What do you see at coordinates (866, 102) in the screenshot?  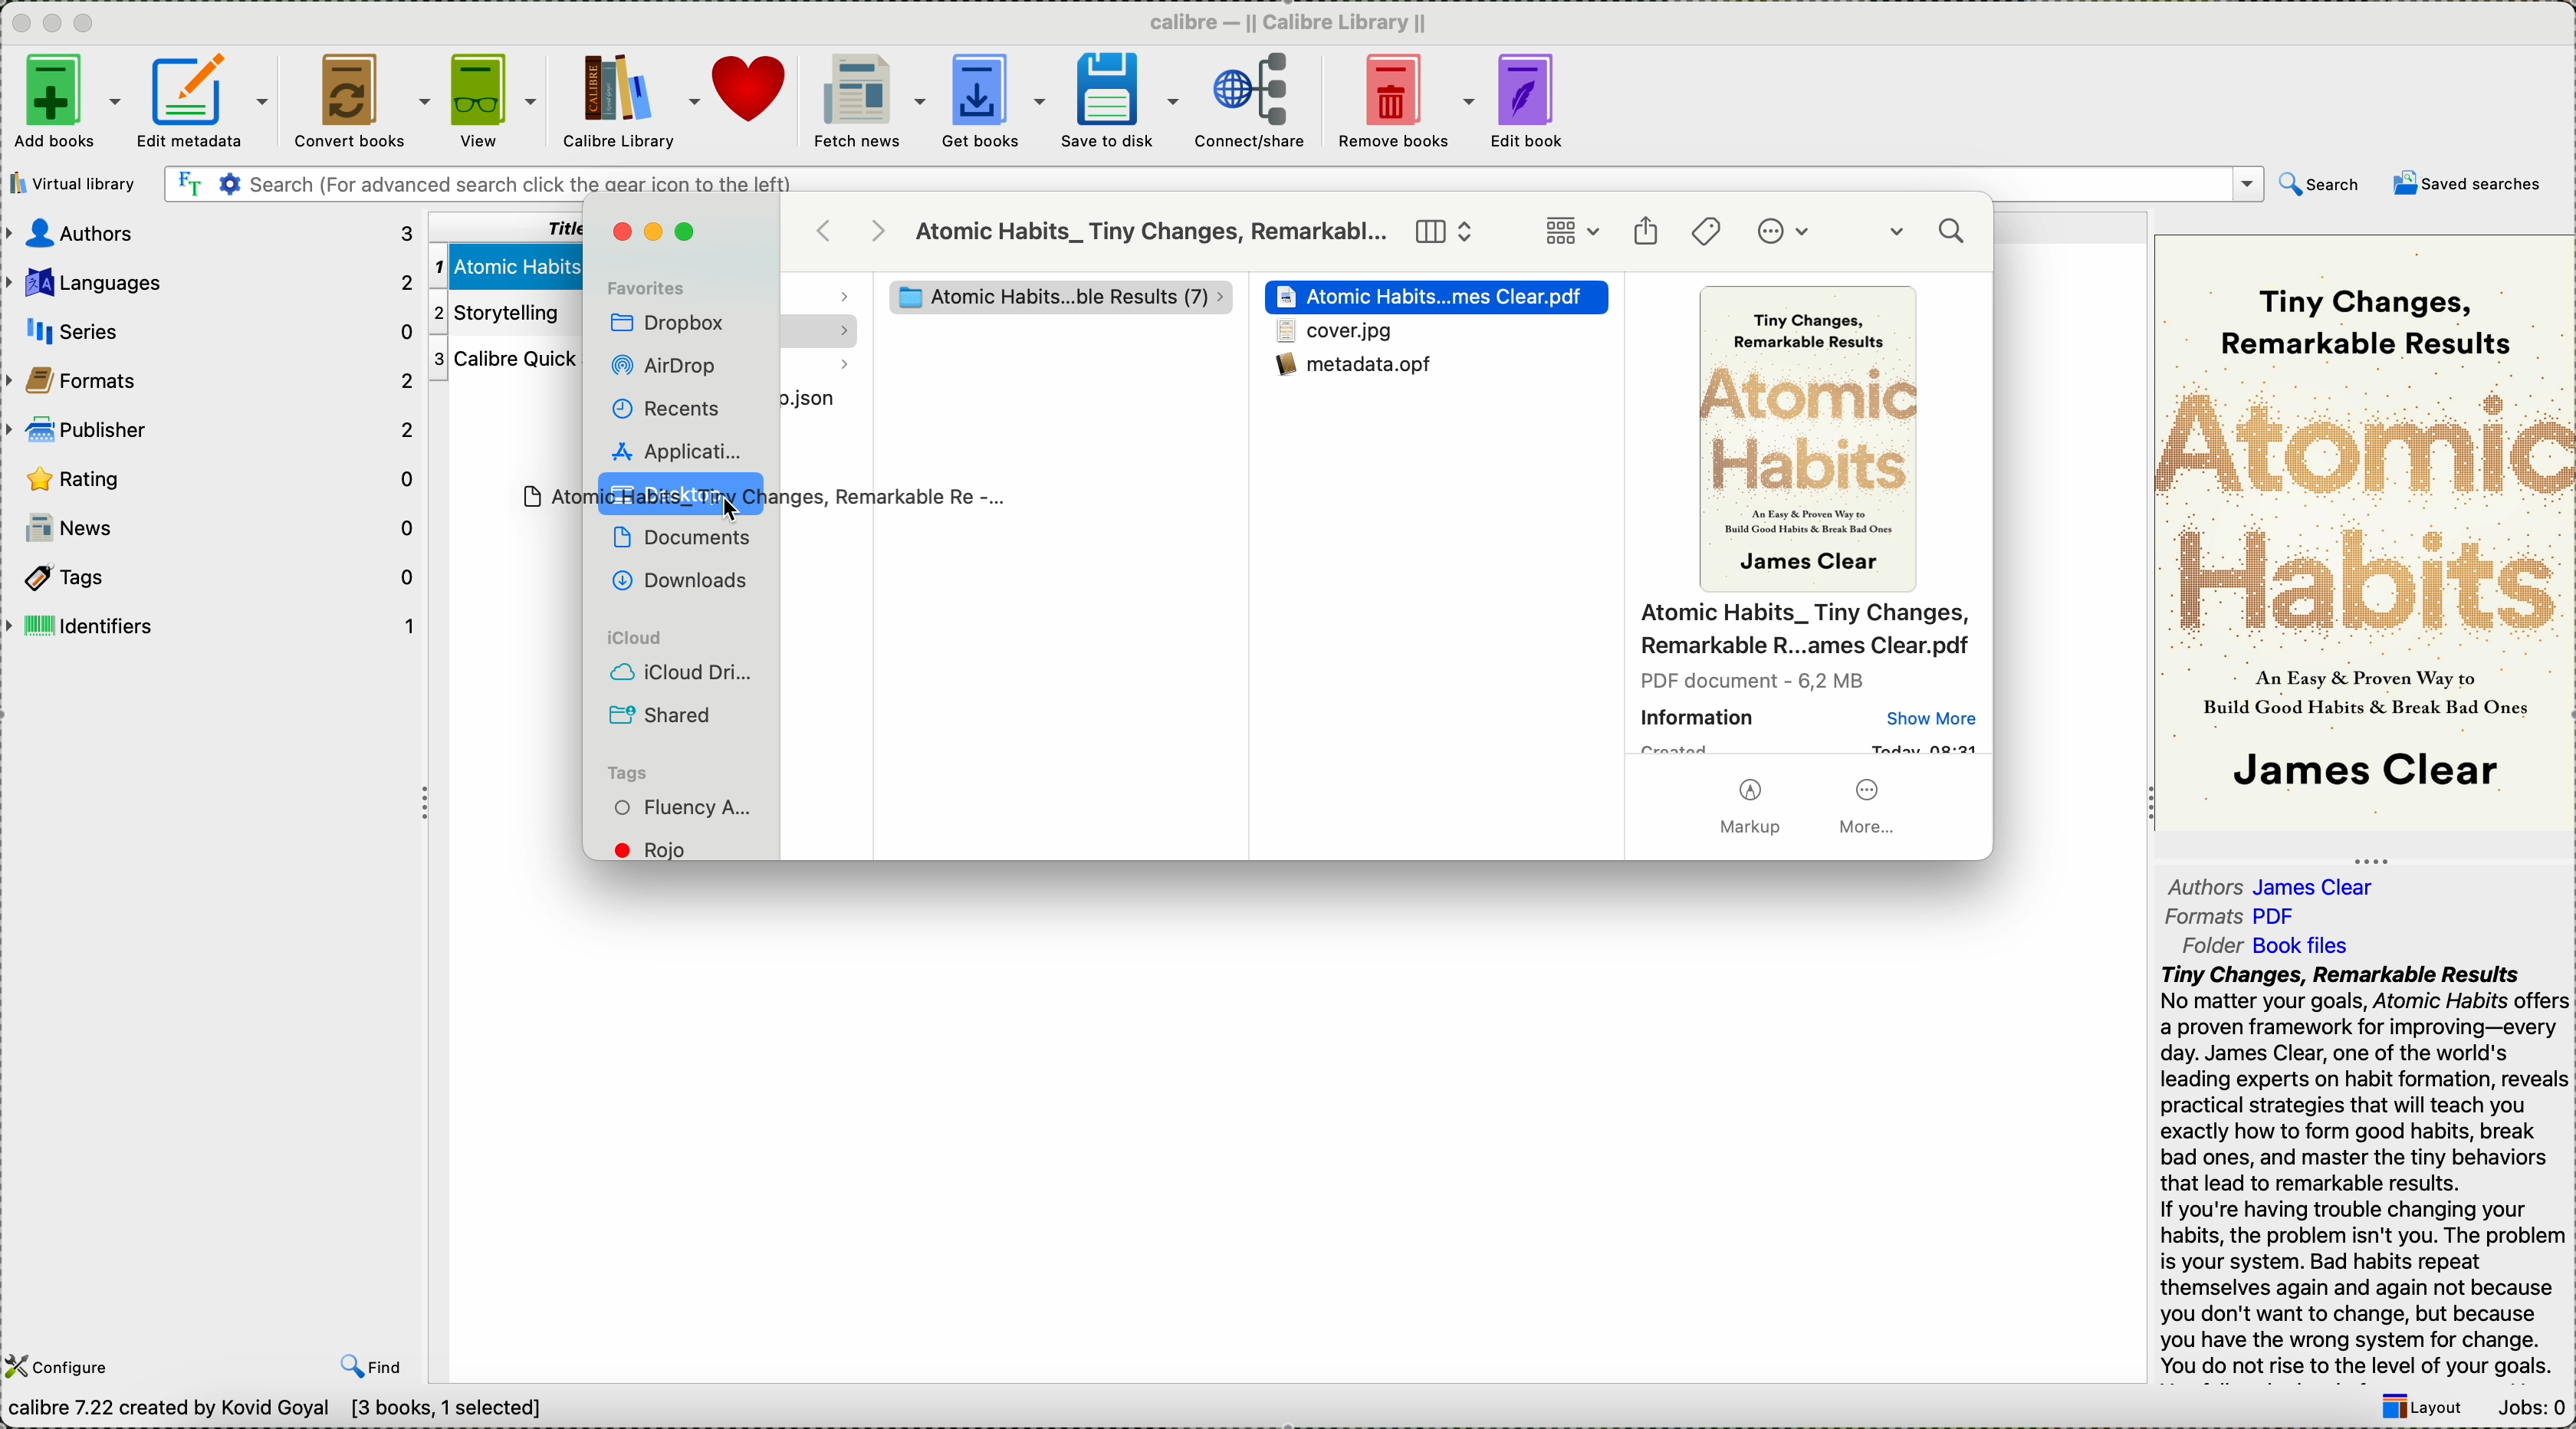 I see `fetch news` at bounding box center [866, 102].